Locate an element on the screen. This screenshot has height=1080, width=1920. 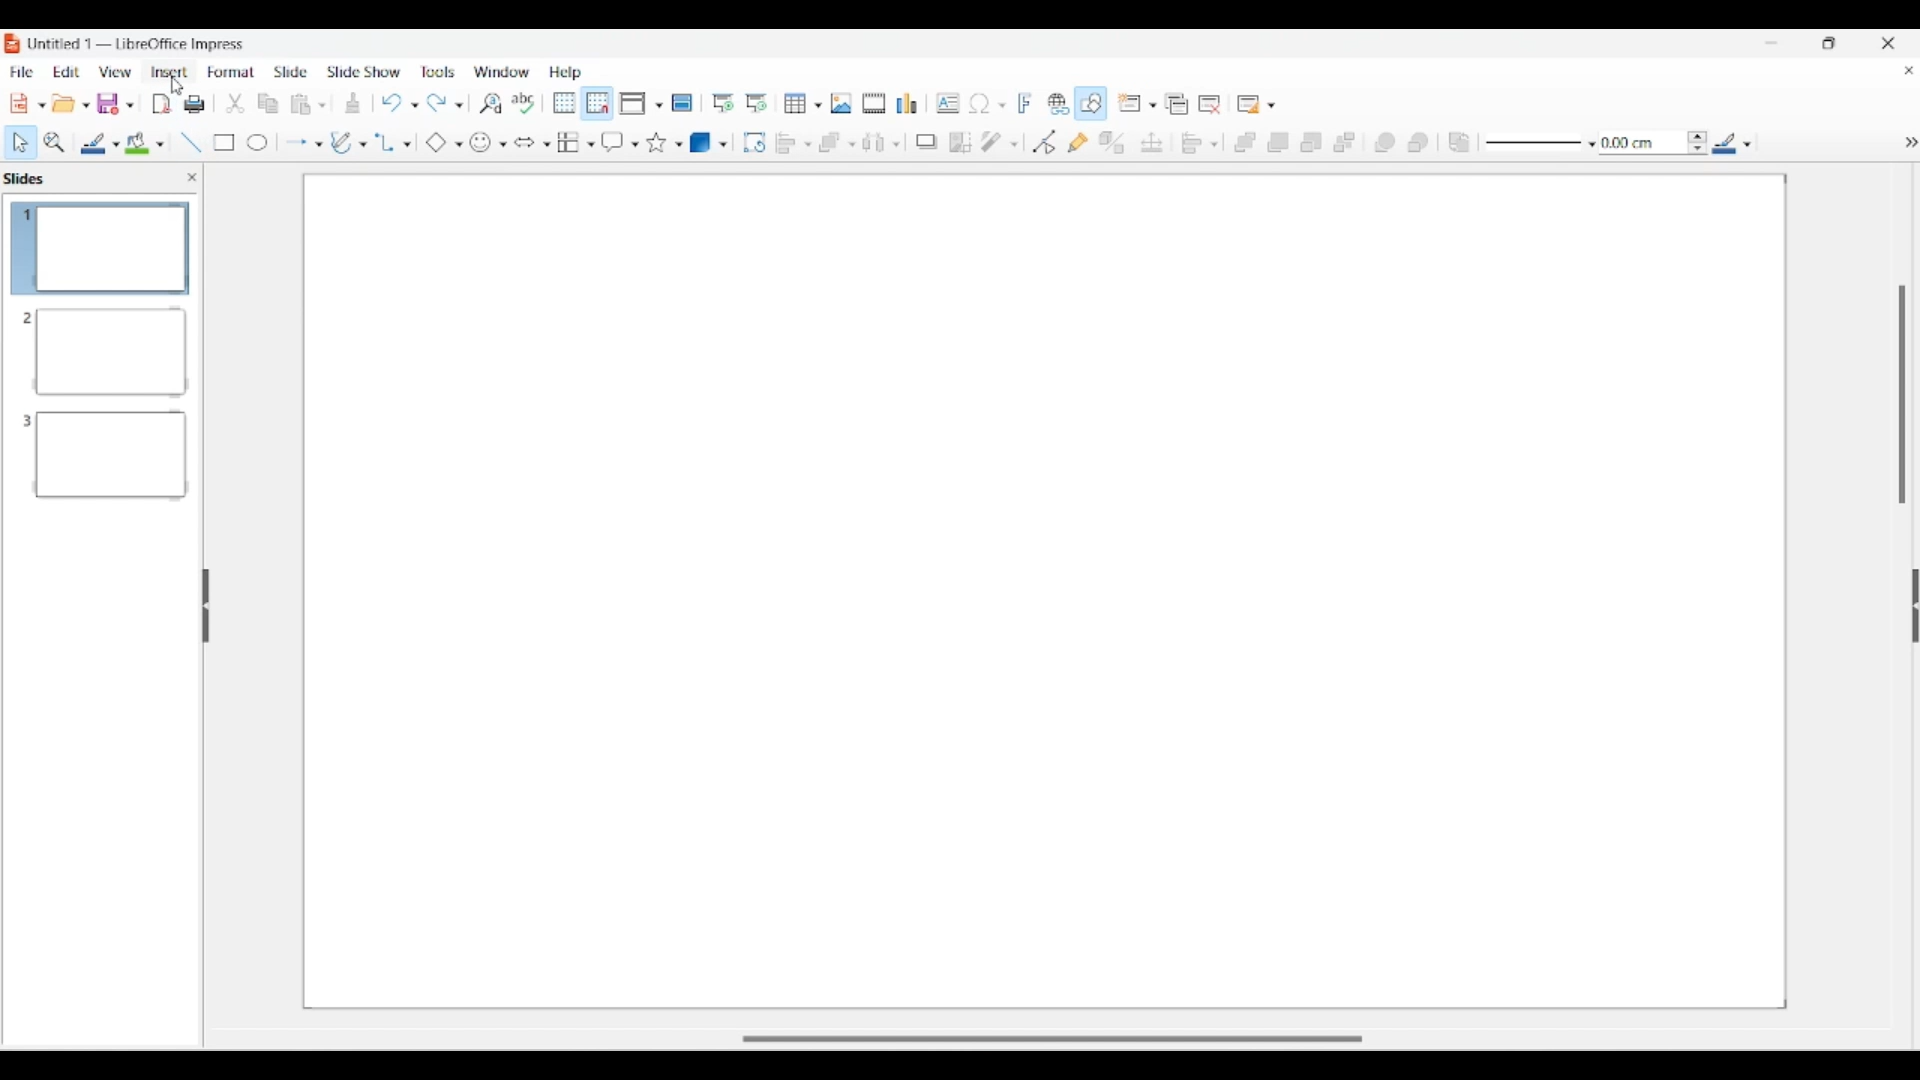
Input line thickness is located at coordinates (1642, 143).